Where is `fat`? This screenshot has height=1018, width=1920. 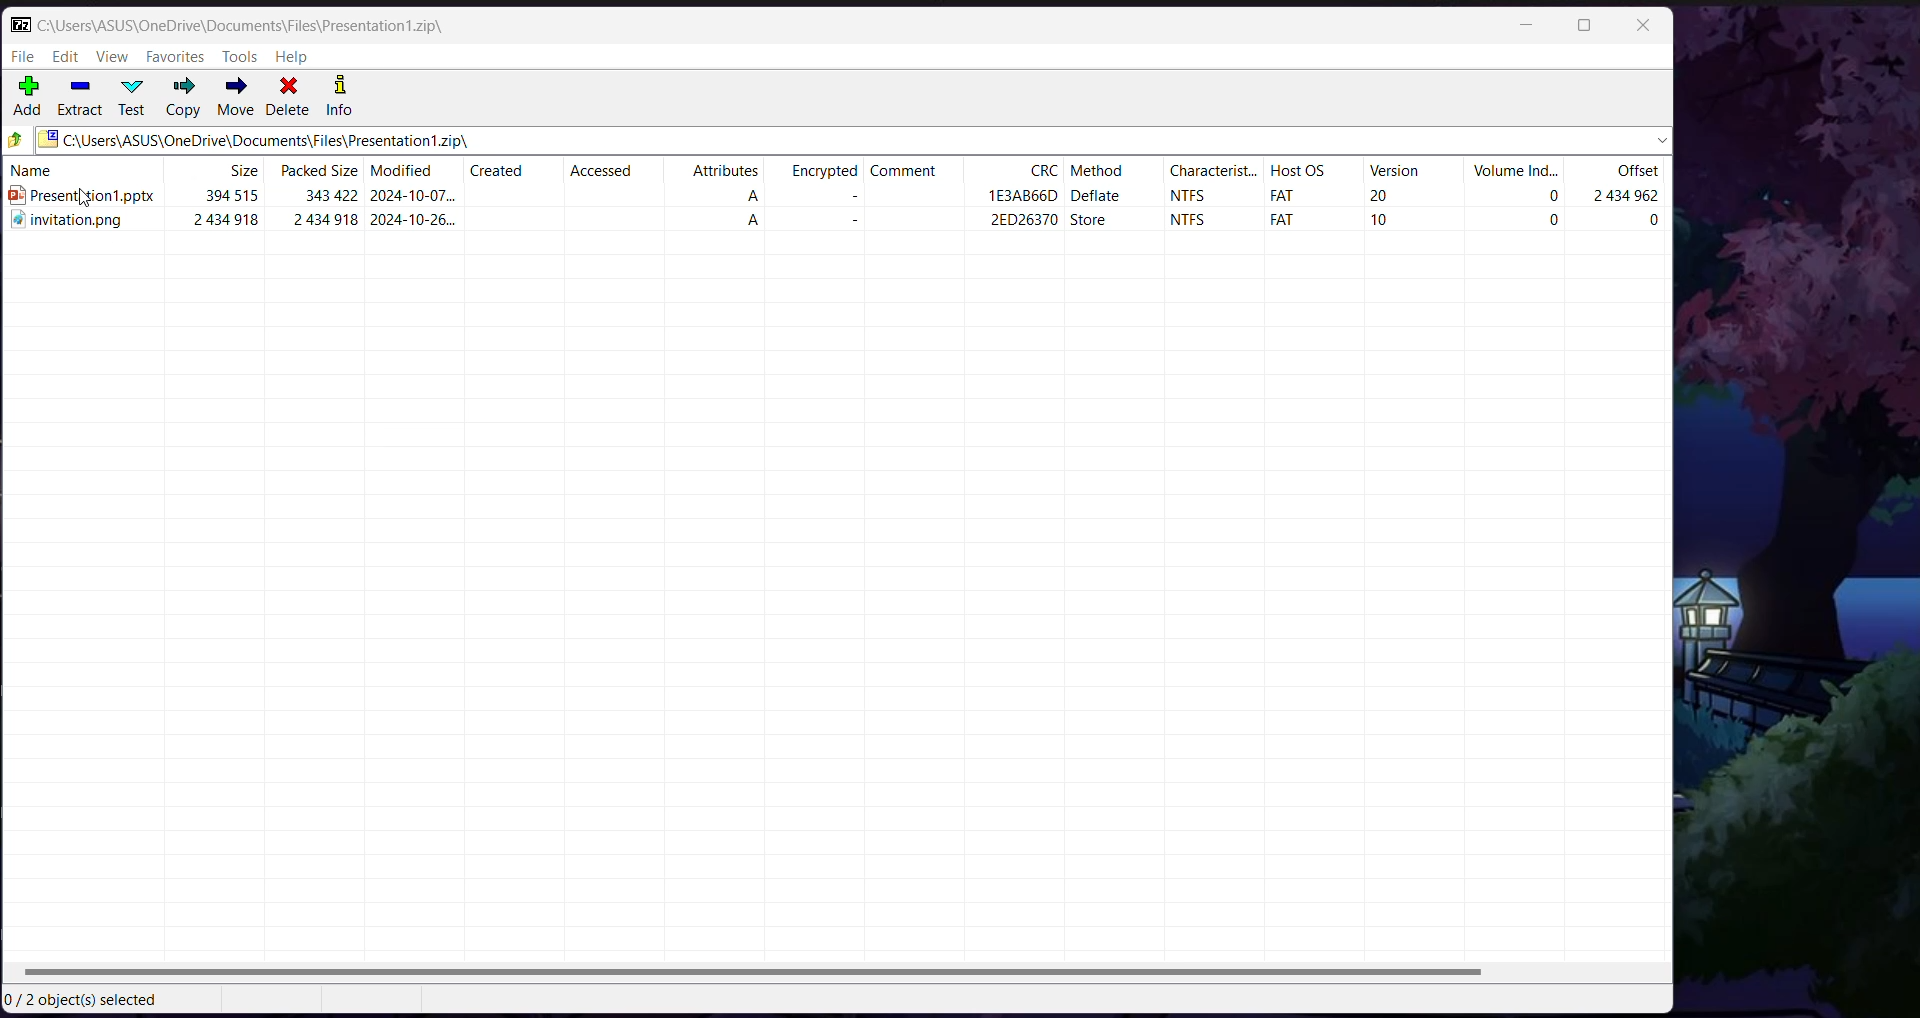 fat is located at coordinates (1281, 194).